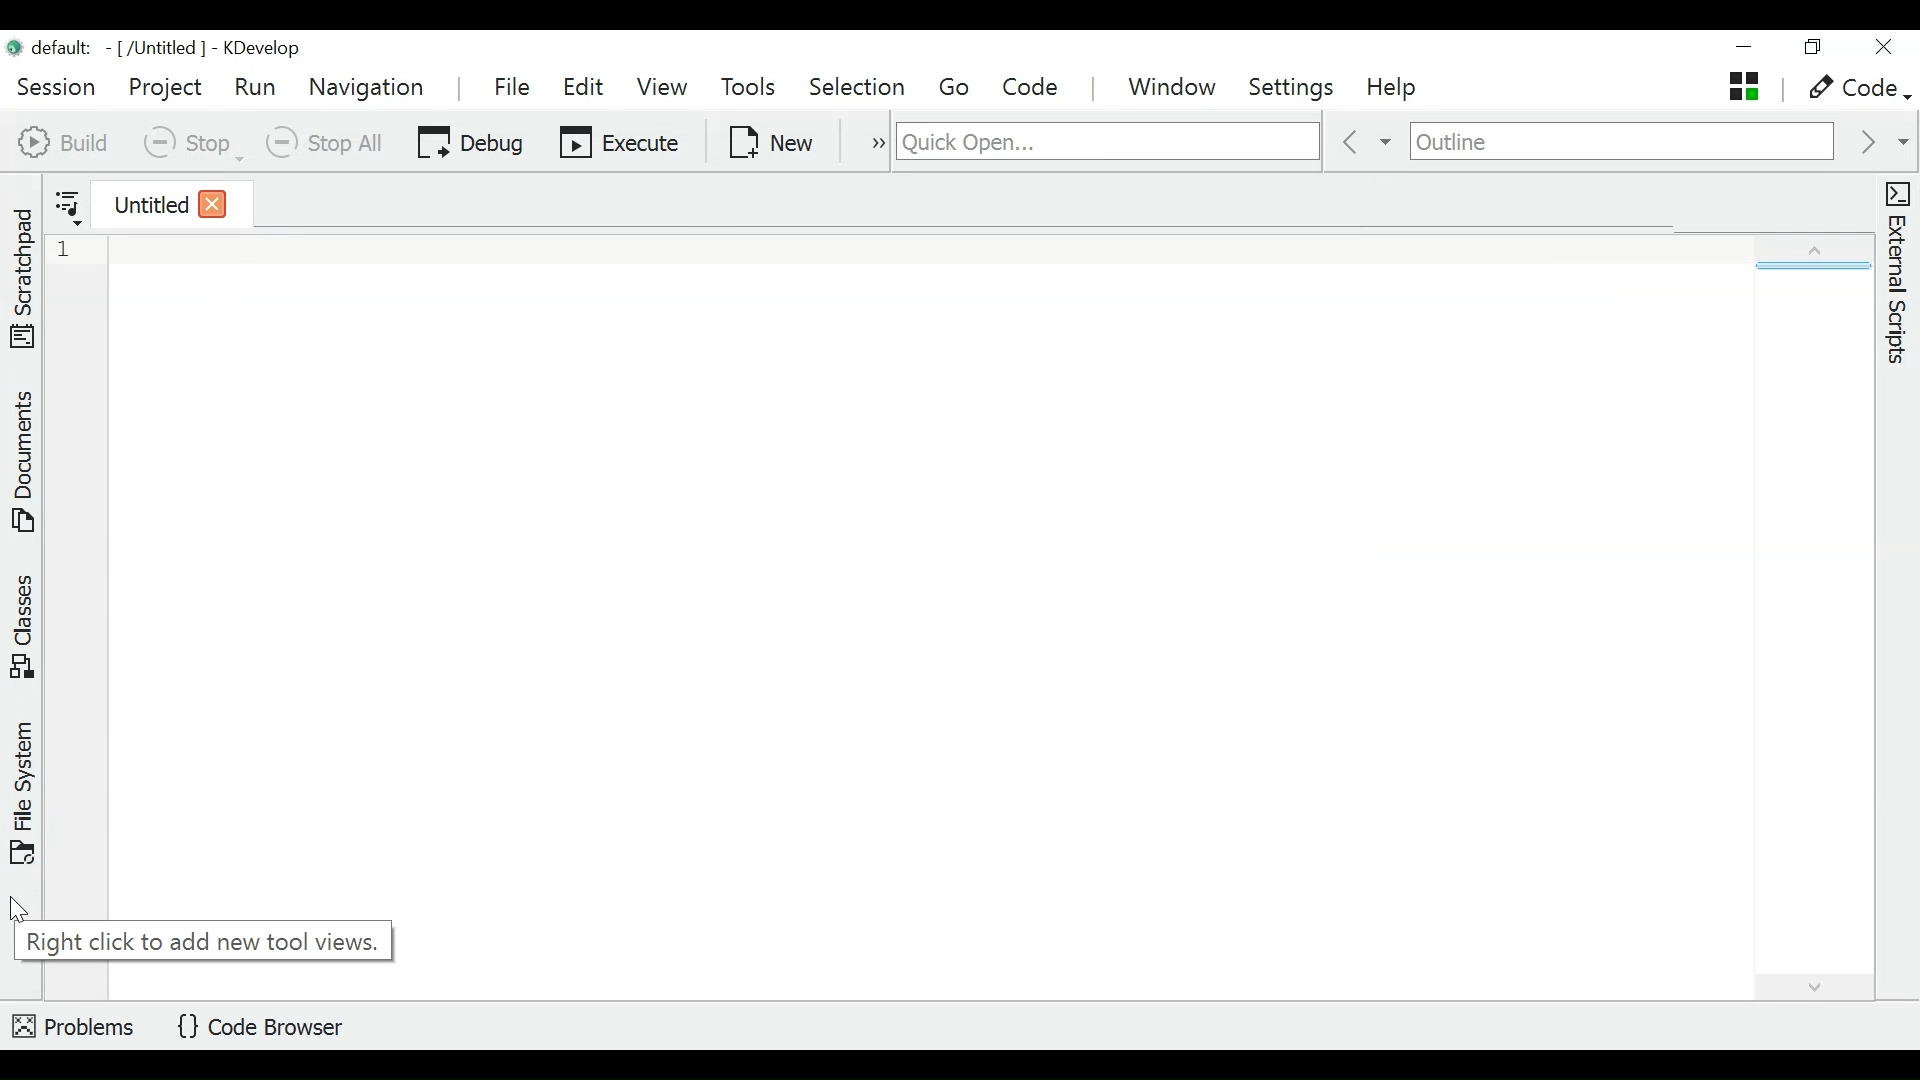  I want to click on search for files, classes, functions and more, so click(1105, 141).